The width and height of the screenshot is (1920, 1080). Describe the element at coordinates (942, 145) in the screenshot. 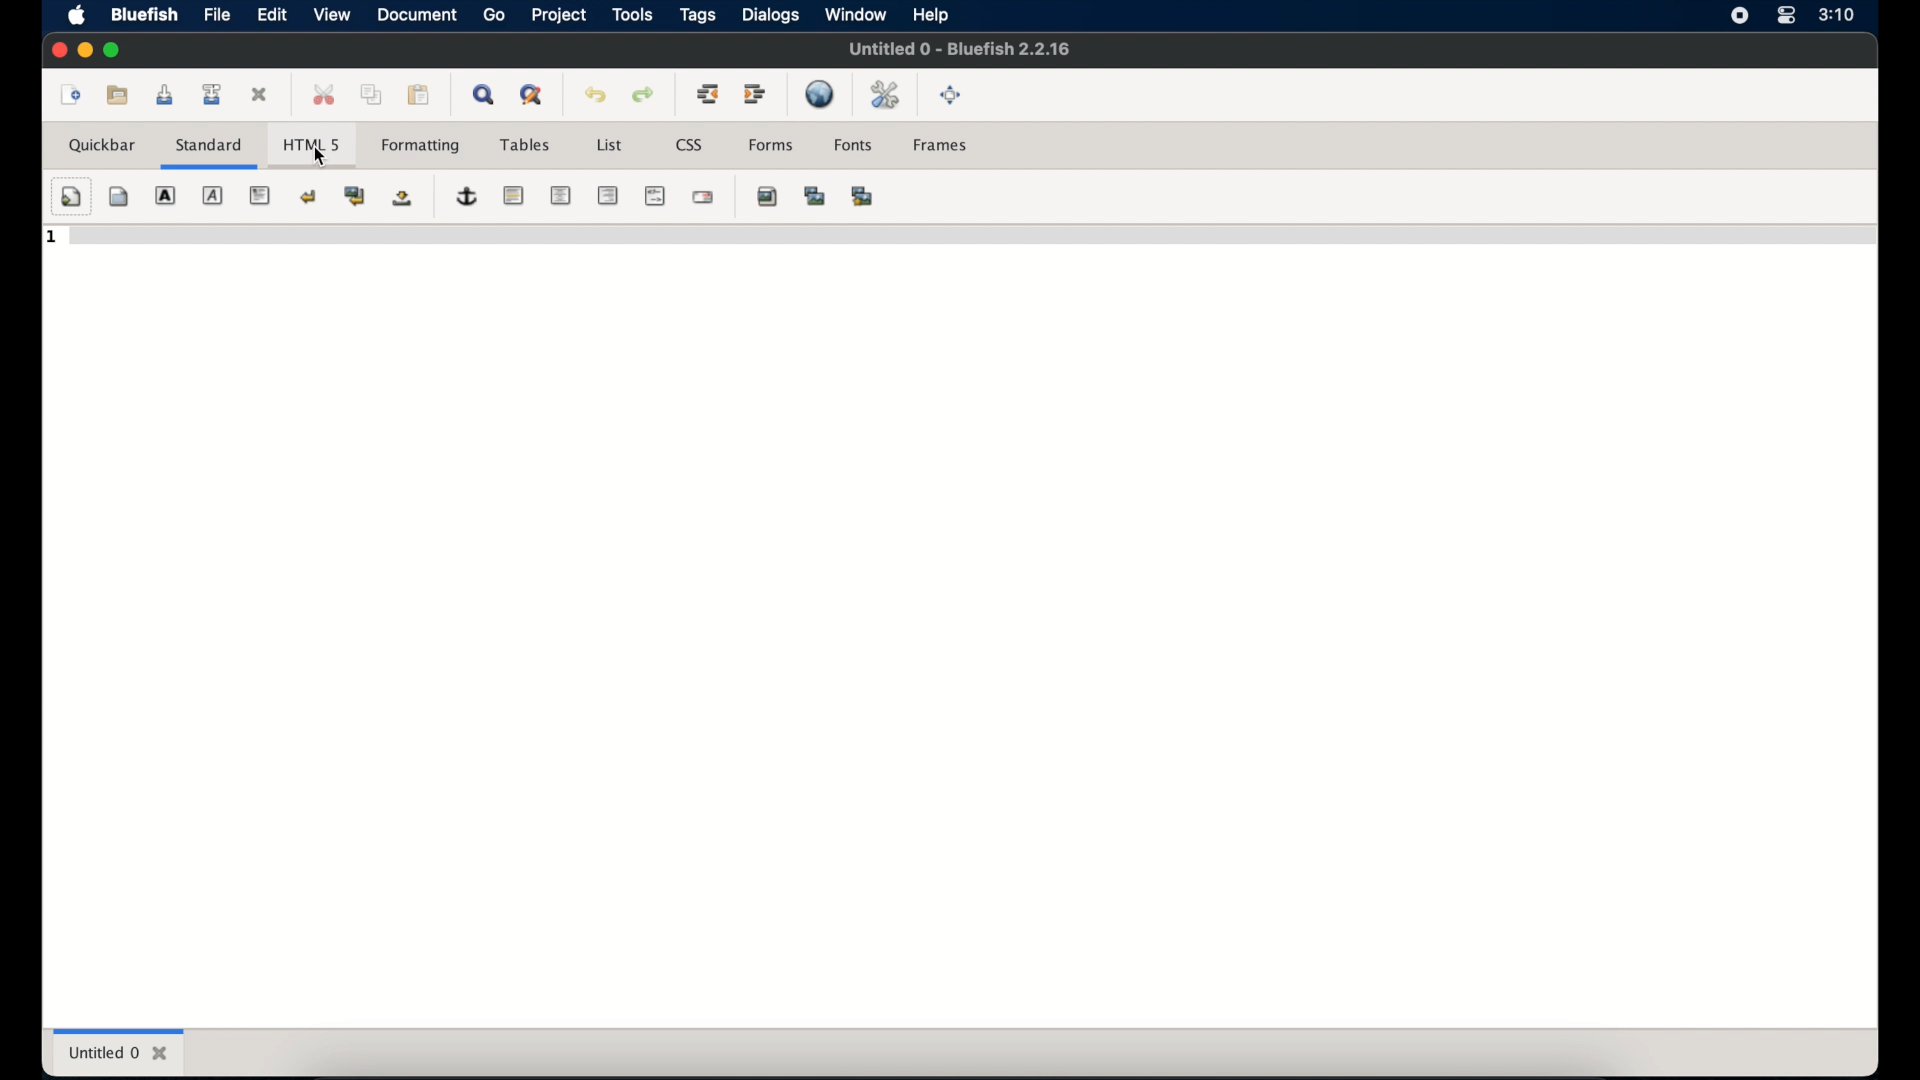

I see `frames` at that location.